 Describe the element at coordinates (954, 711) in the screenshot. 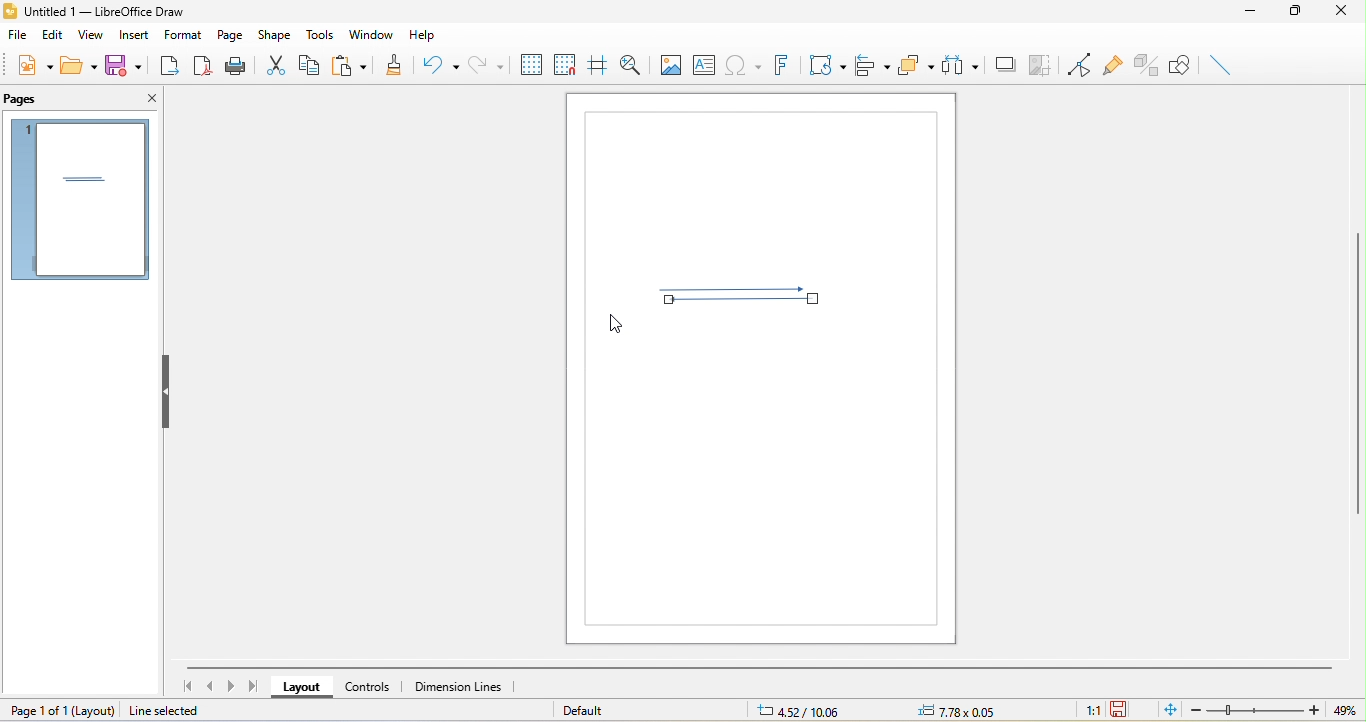

I see `0.00x0.00` at that location.